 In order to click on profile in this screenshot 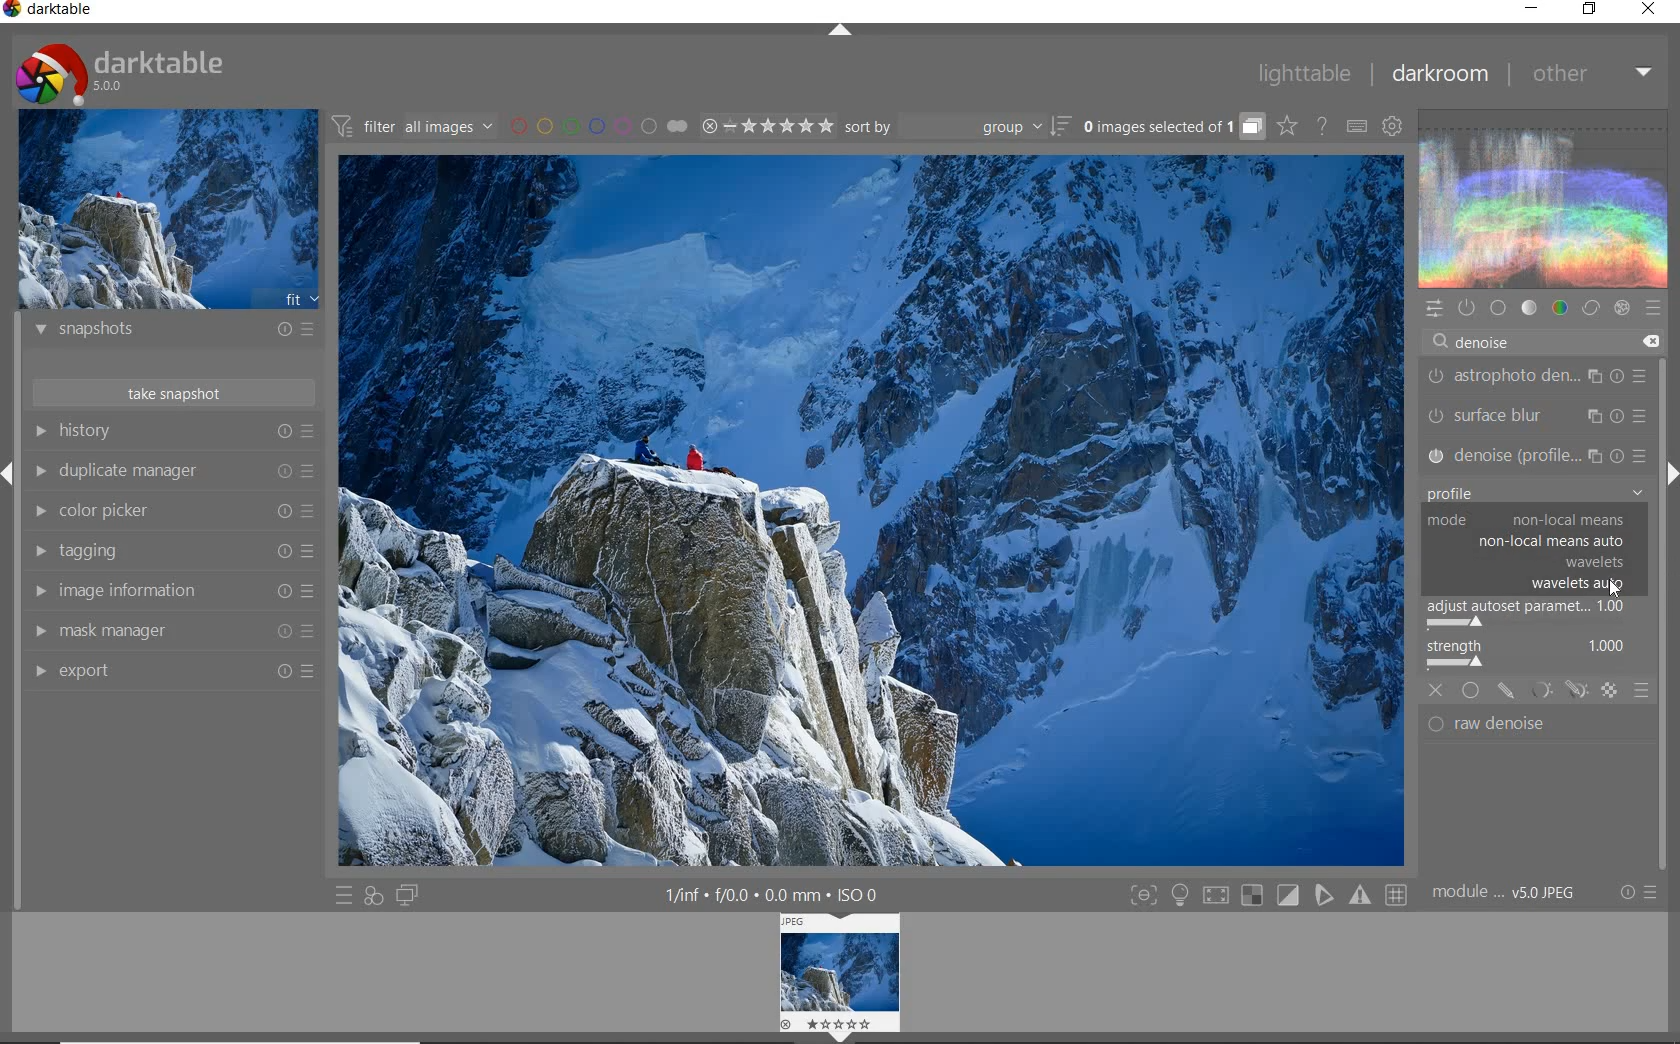, I will do `click(1535, 494)`.